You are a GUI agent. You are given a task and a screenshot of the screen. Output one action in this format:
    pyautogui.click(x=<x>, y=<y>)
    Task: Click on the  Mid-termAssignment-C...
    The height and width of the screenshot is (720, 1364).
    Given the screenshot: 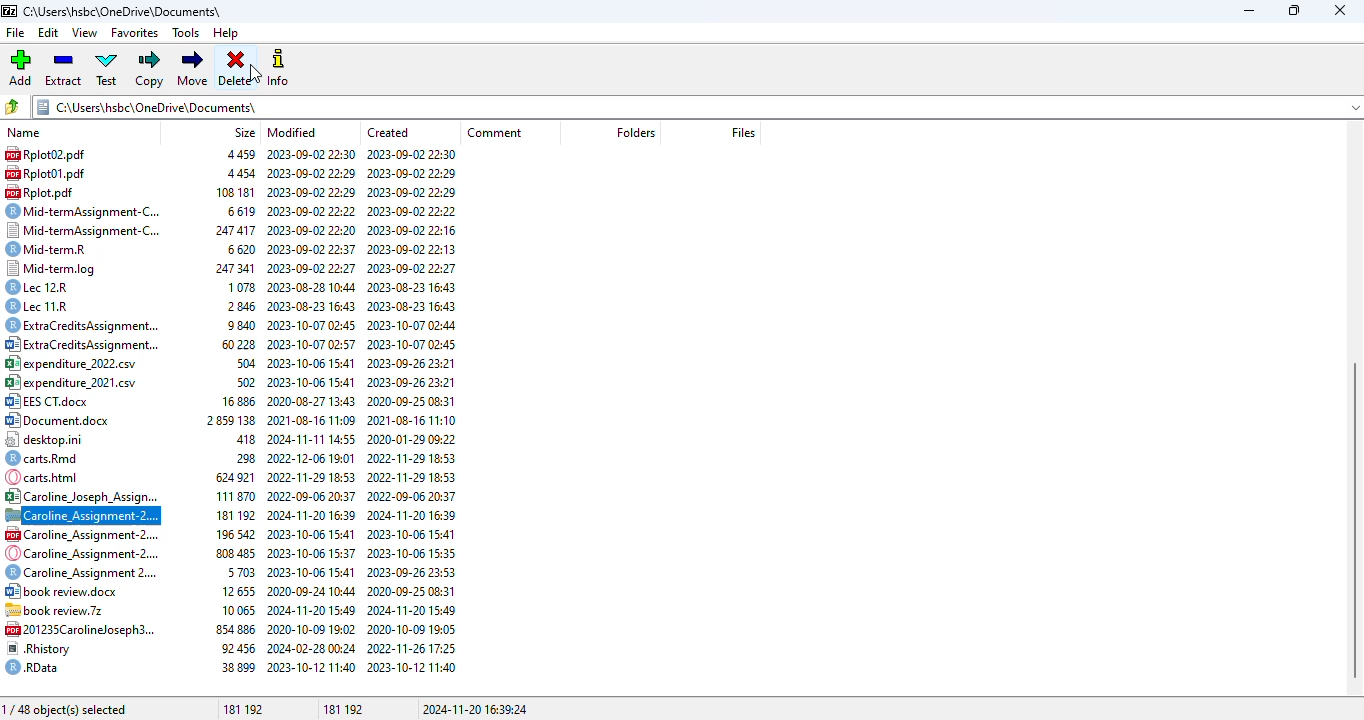 What is the action you would take?
    pyautogui.click(x=84, y=230)
    